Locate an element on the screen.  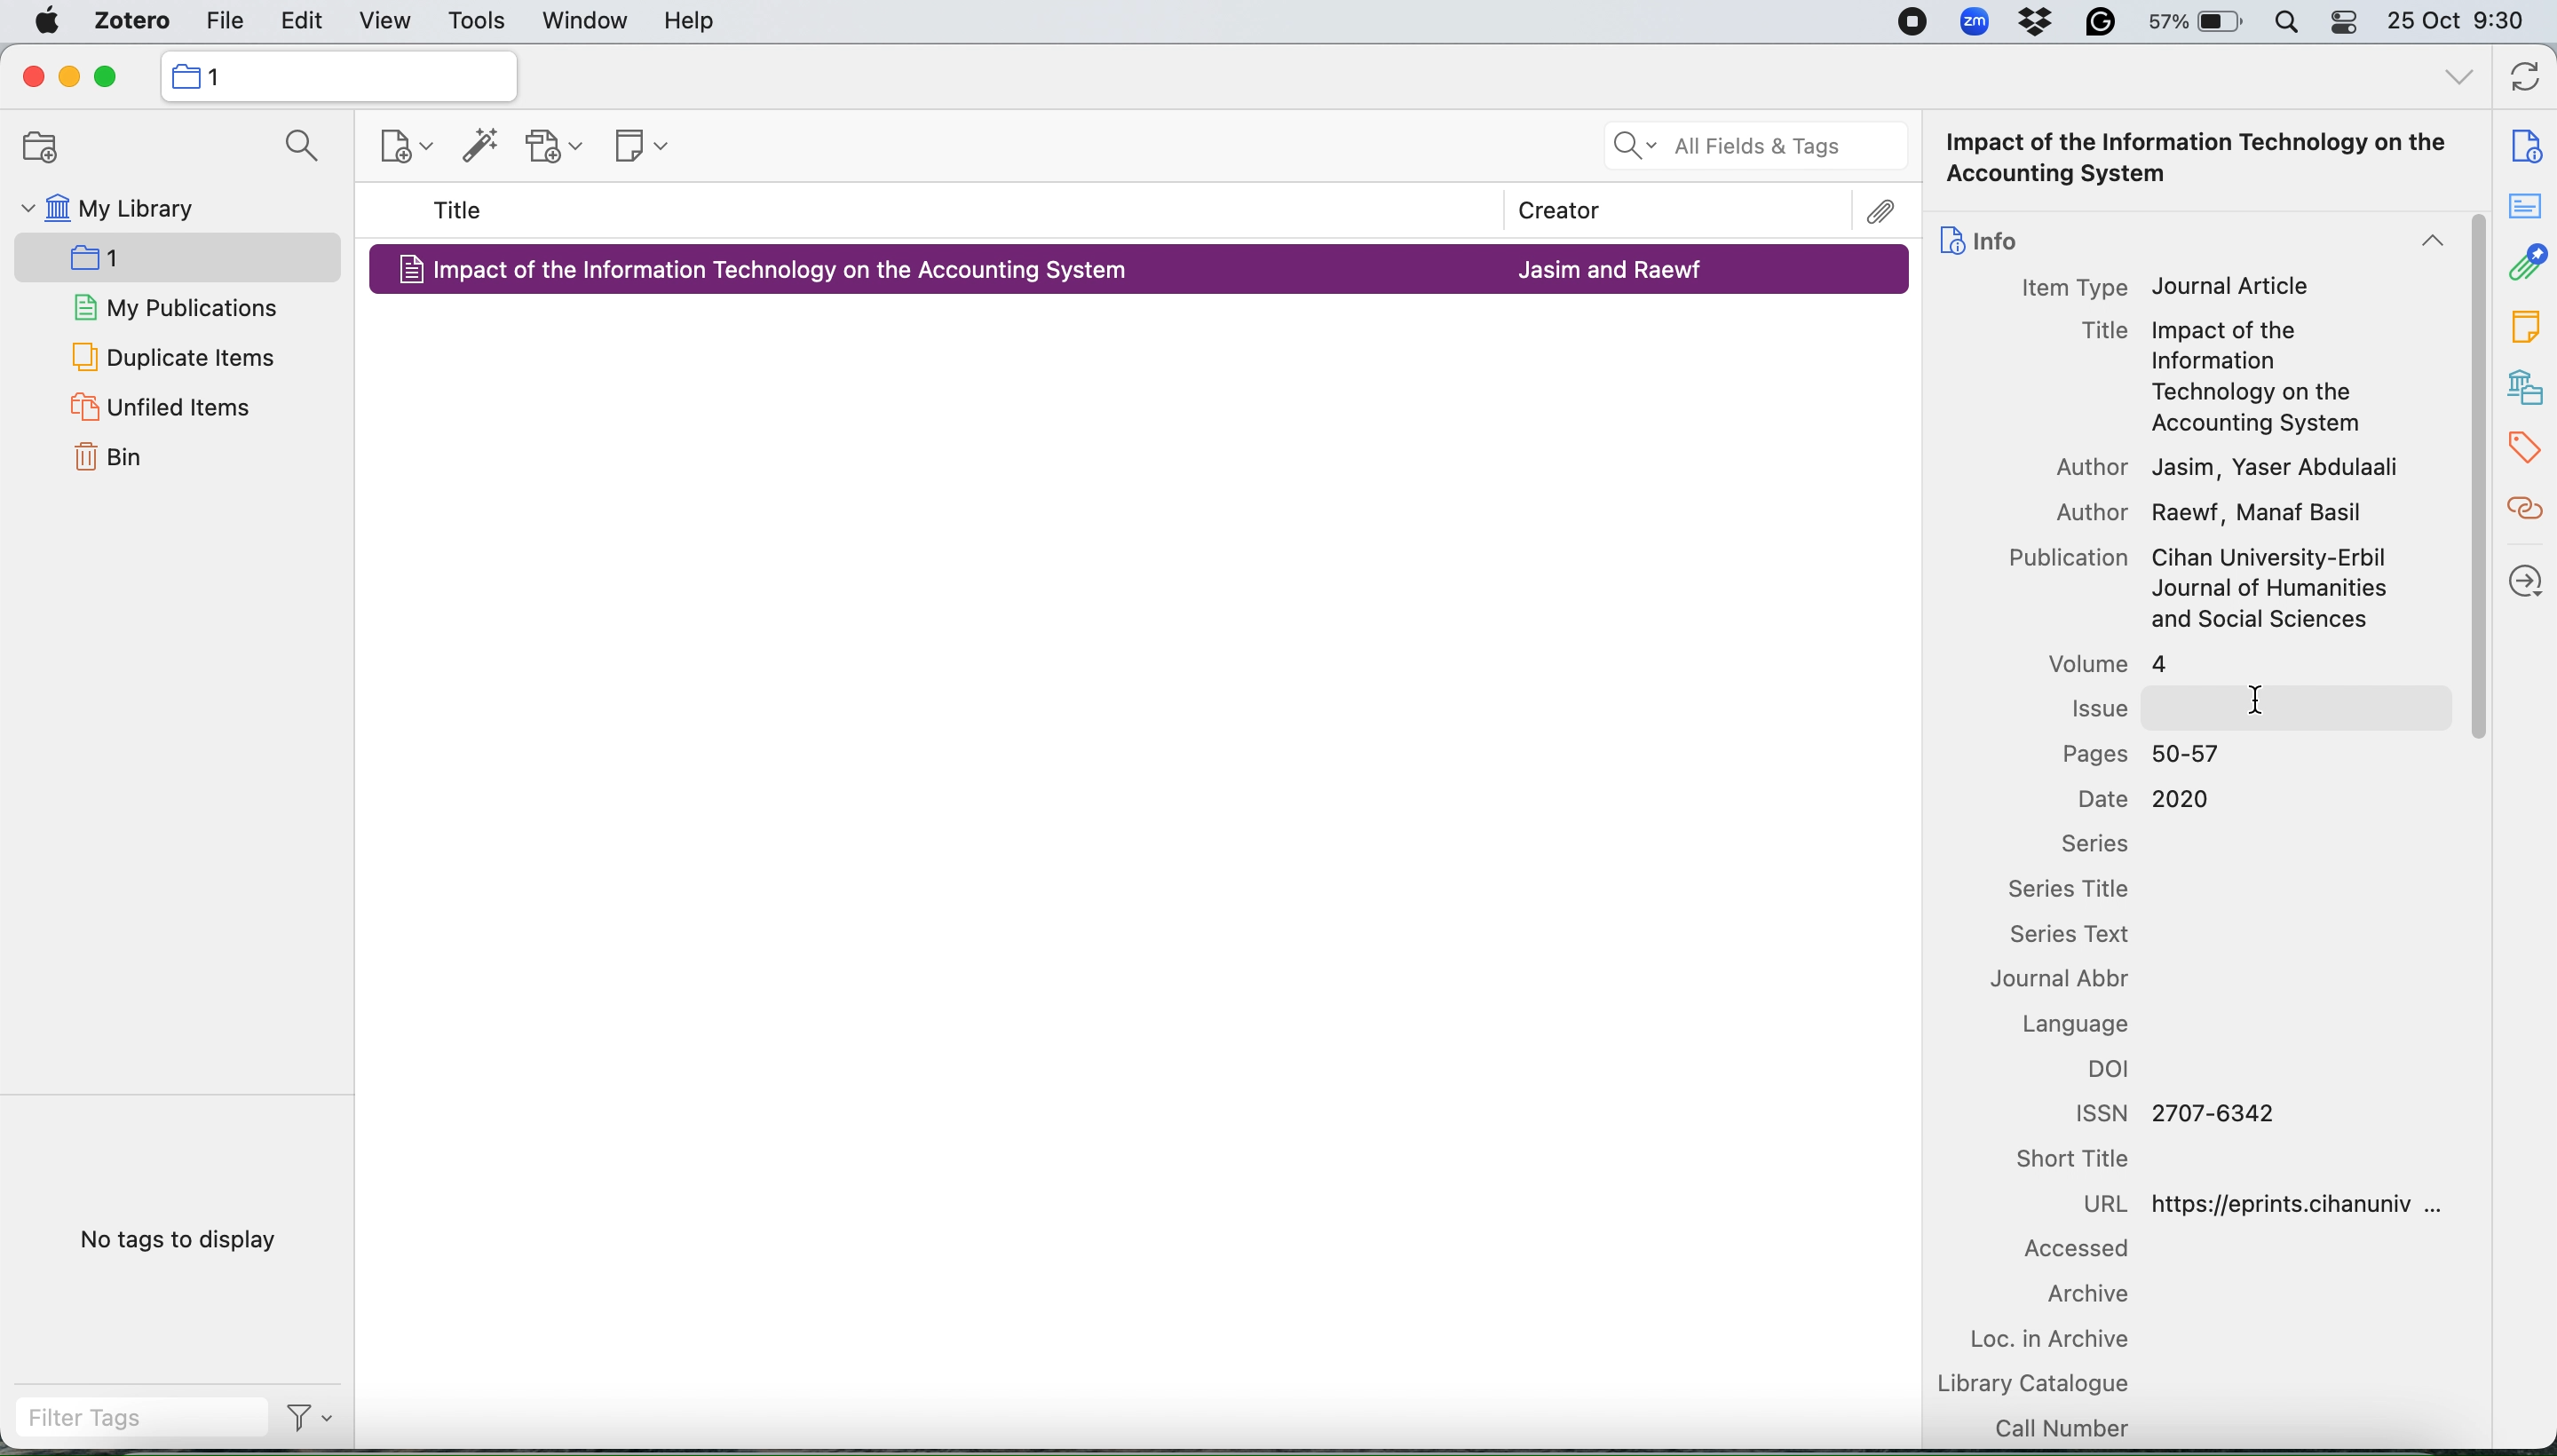
info is located at coordinates (2517, 138).